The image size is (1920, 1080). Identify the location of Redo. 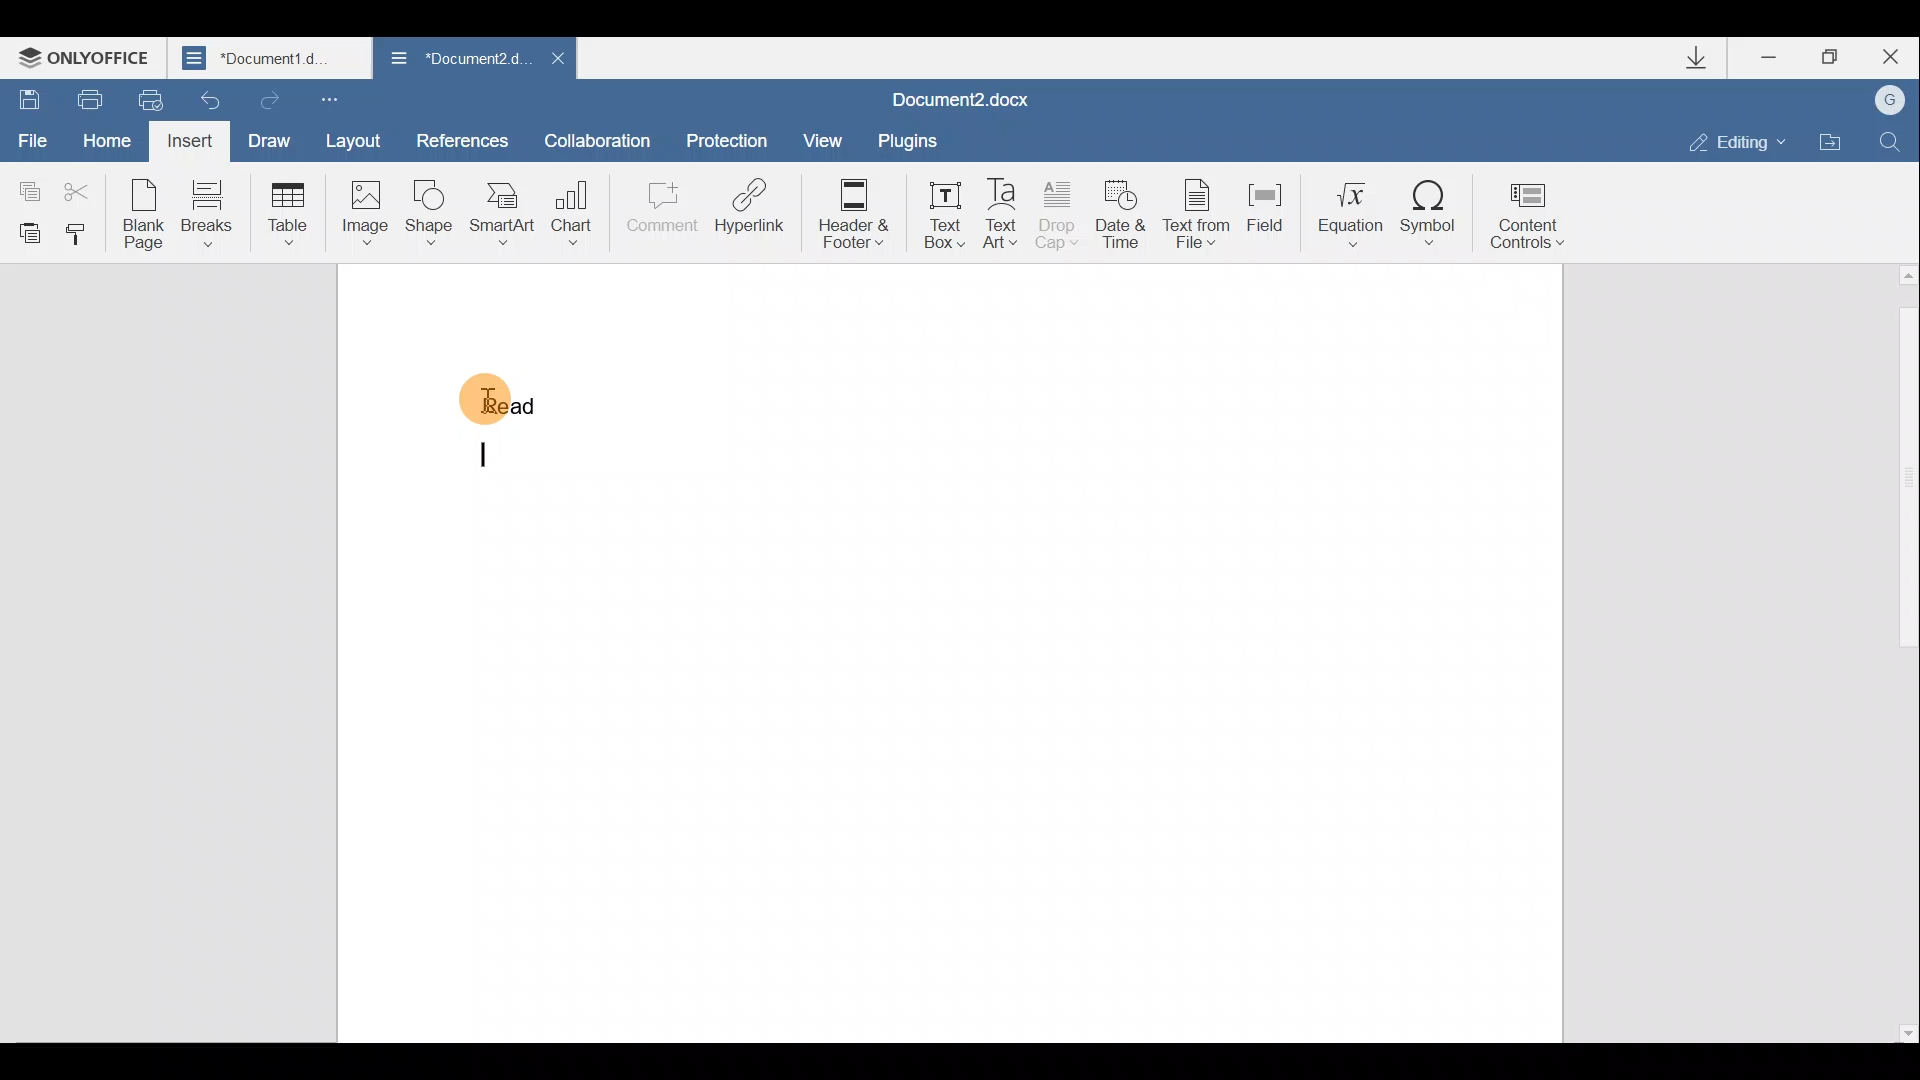
(269, 99).